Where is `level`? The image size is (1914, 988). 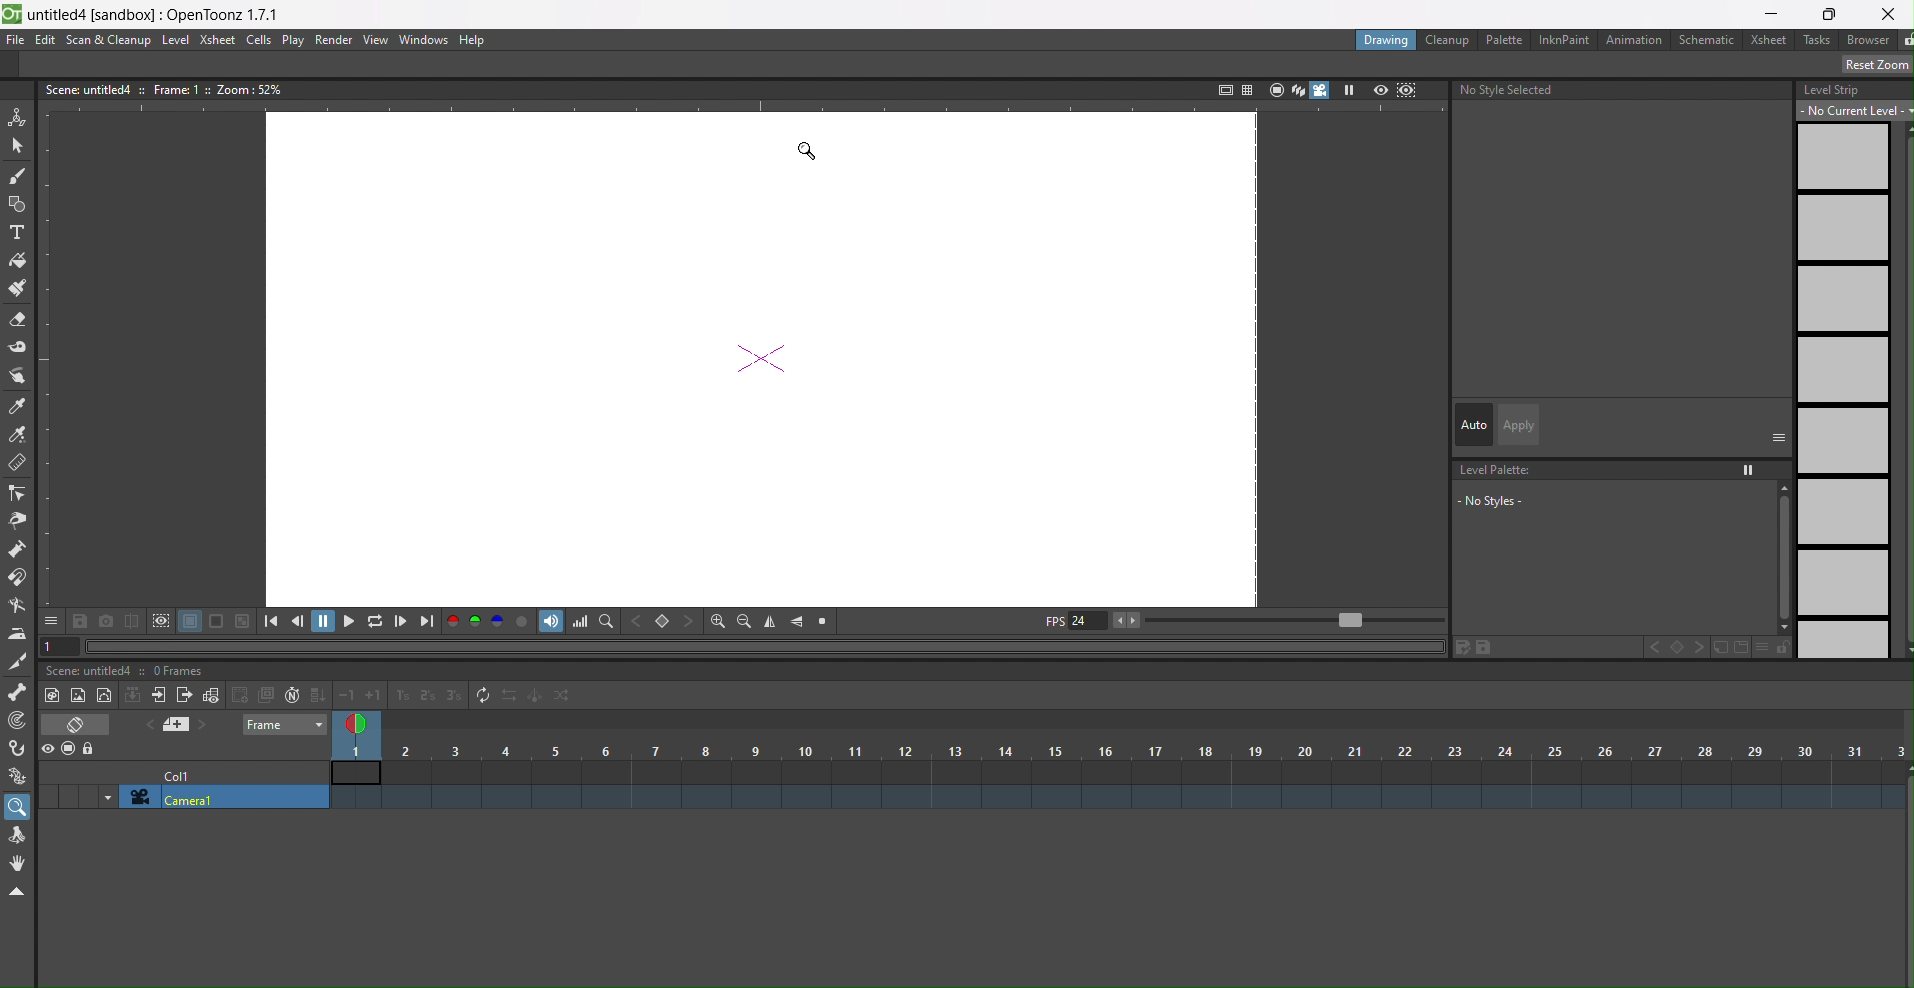
level is located at coordinates (176, 39).